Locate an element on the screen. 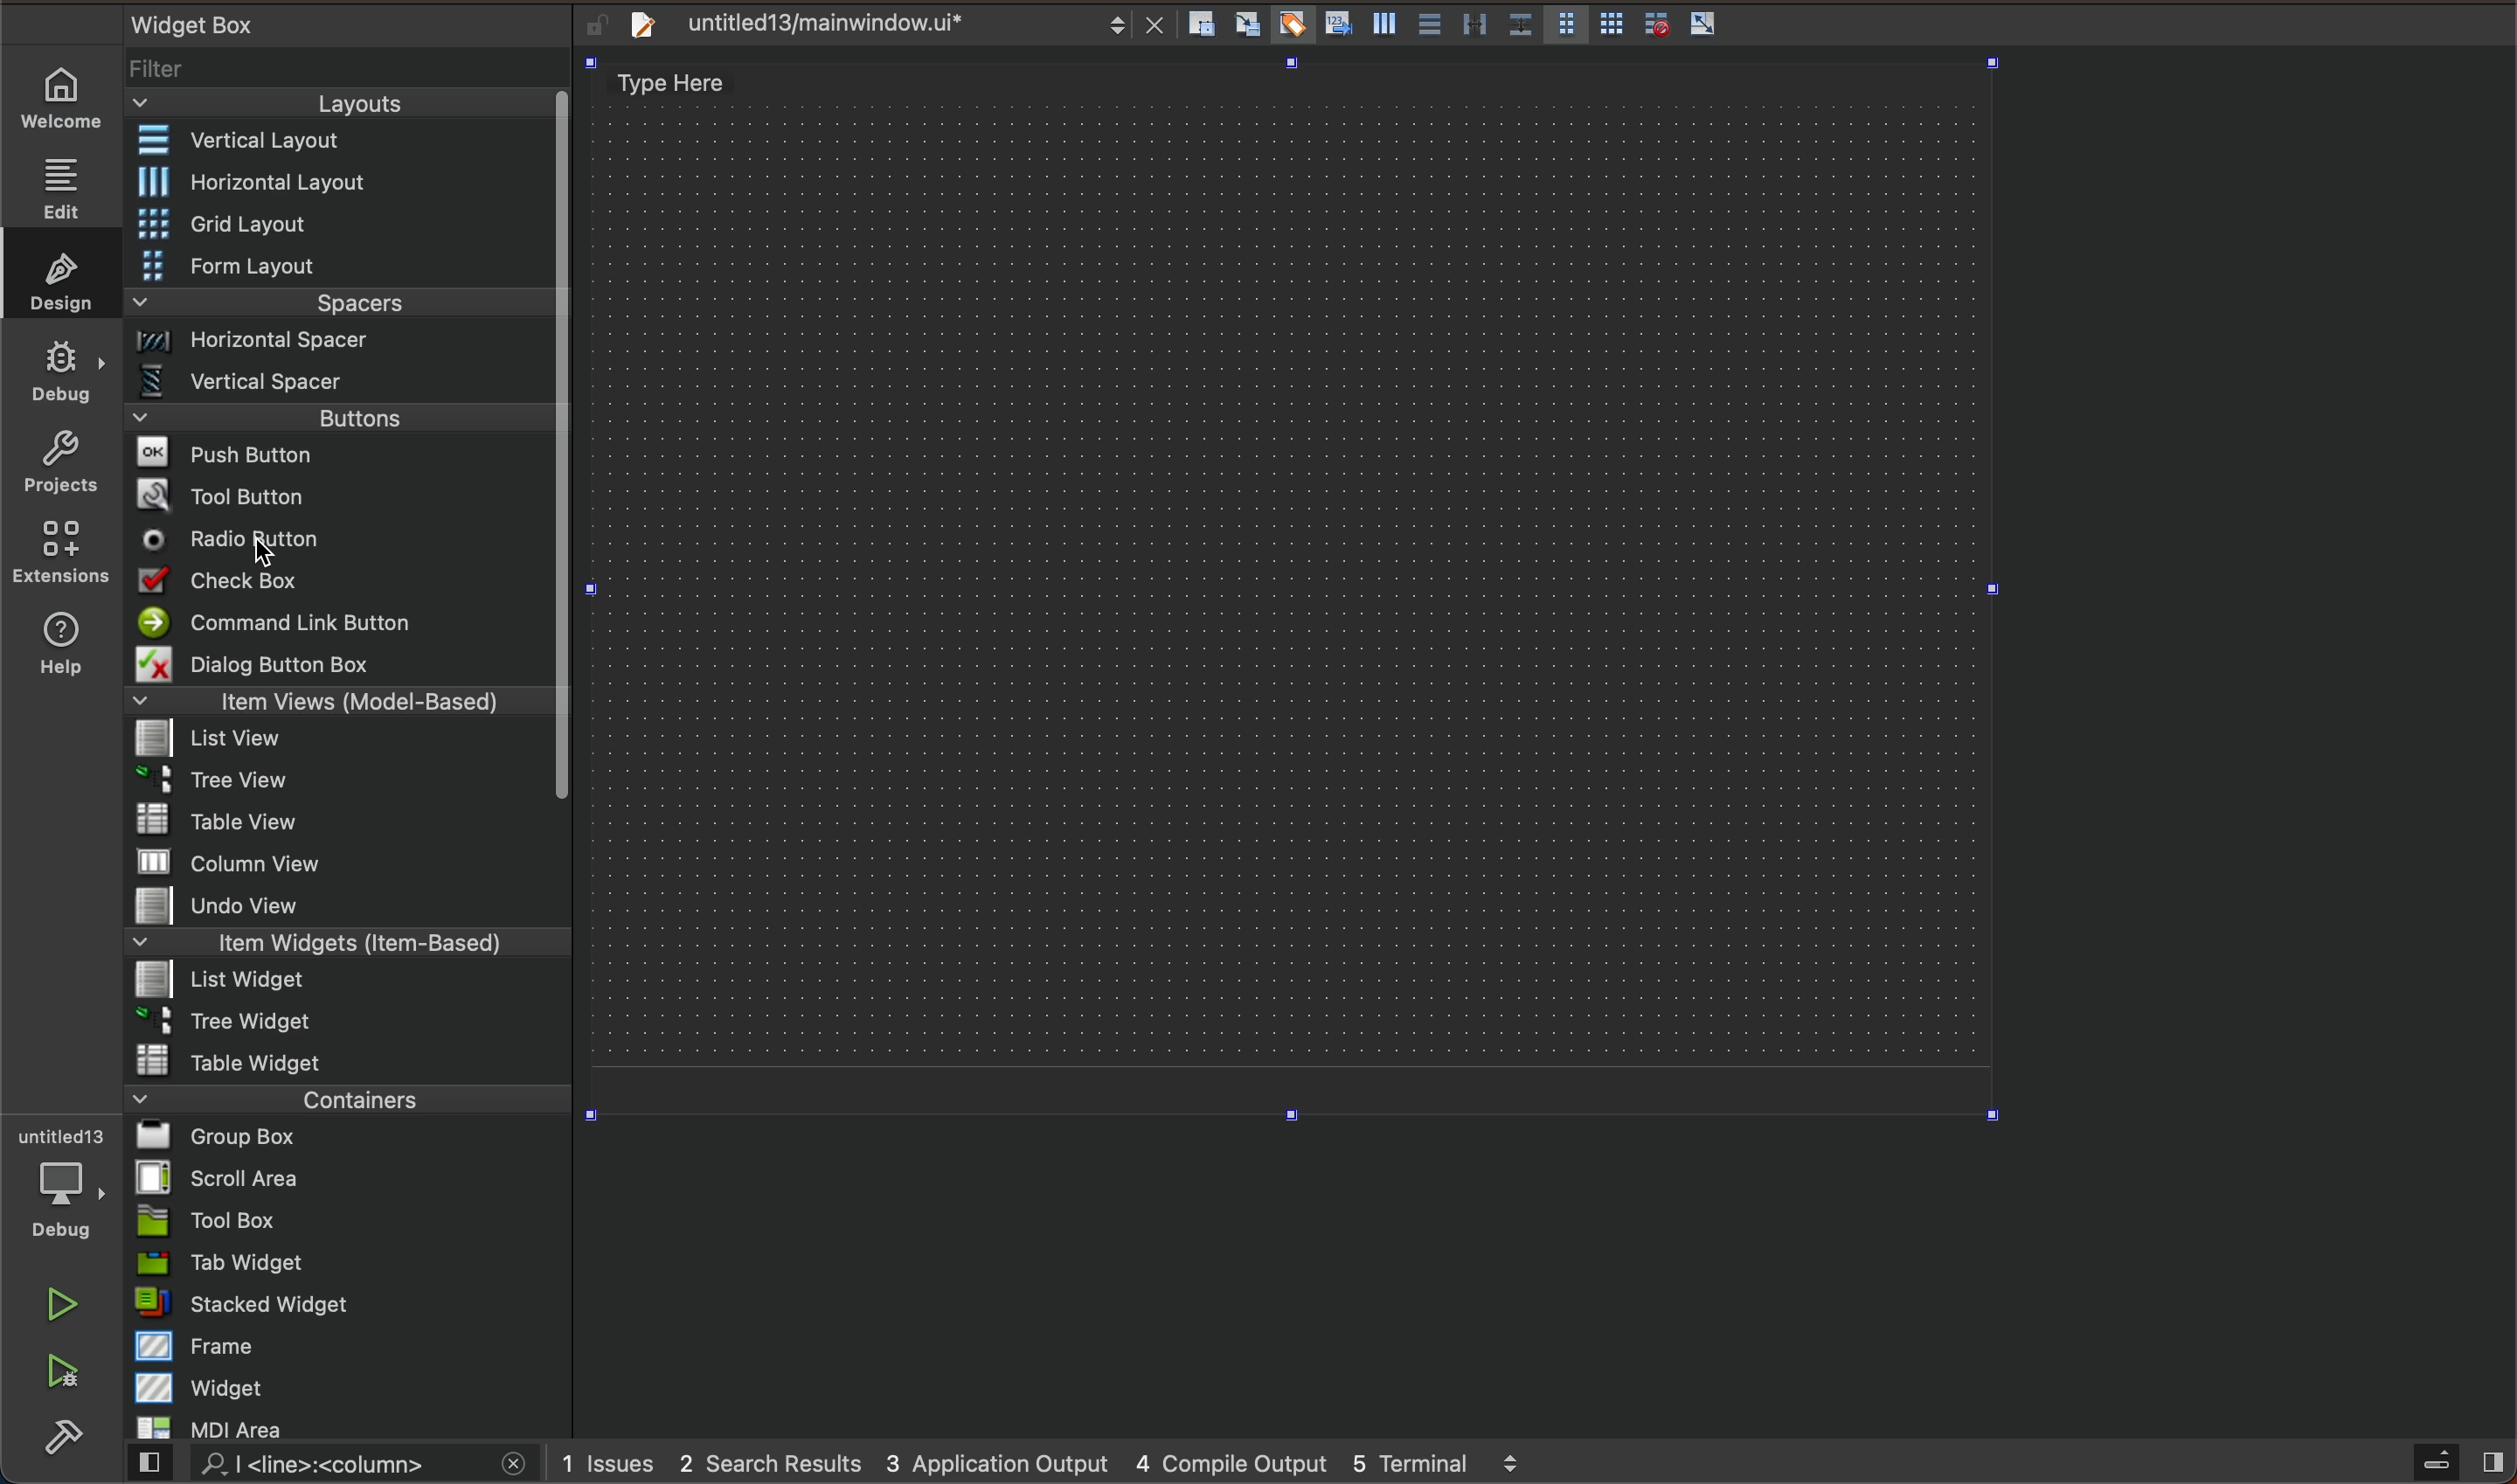 The height and width of the screenshot is (1484, 2517).  is located at coordinates (1427, 26).